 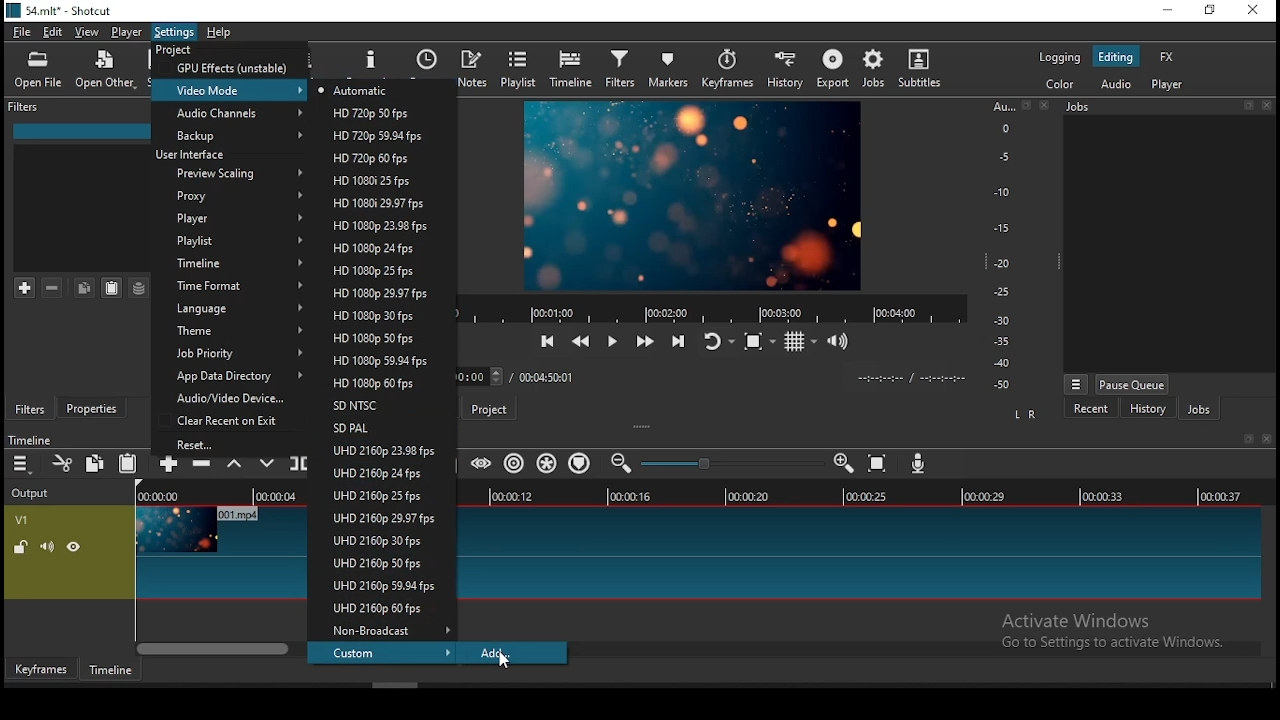 What do you see at coordinates (759, 340) in the screenshot?
I see `toggle zoo` at bounding box center [759, 340].